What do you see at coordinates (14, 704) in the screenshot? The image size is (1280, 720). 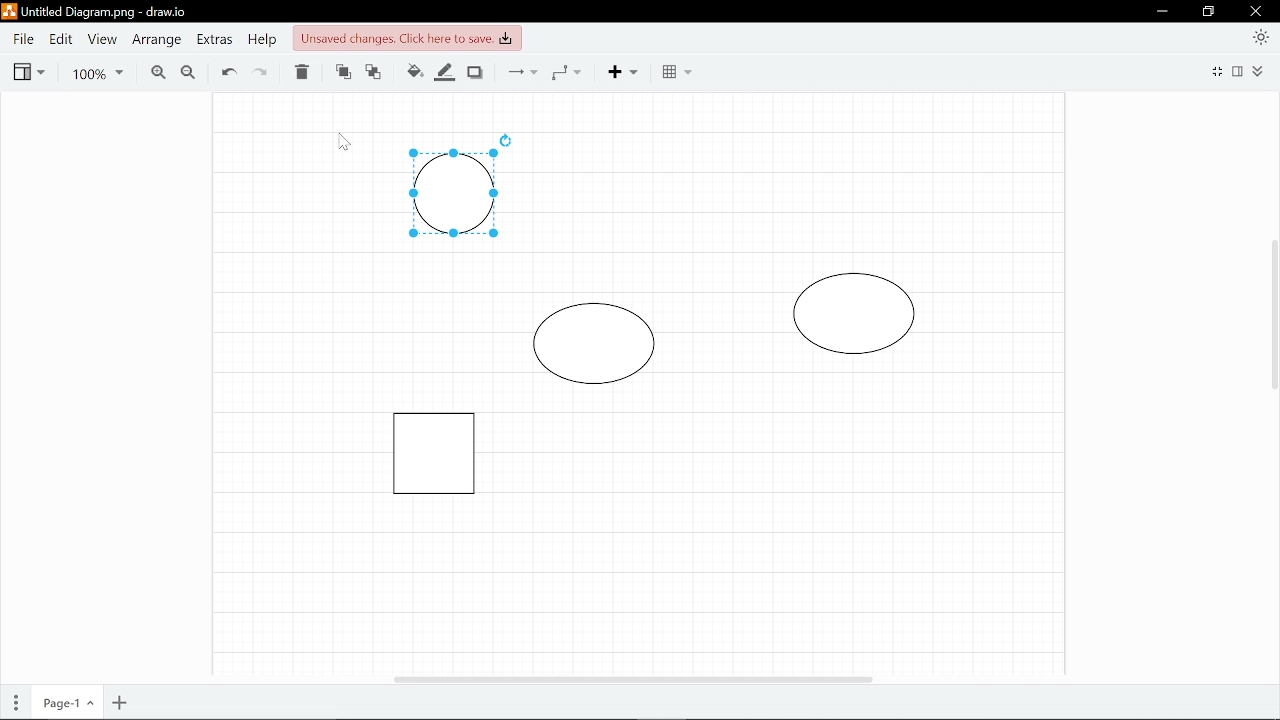 I see `Pages` at bounding box center [14, 704].